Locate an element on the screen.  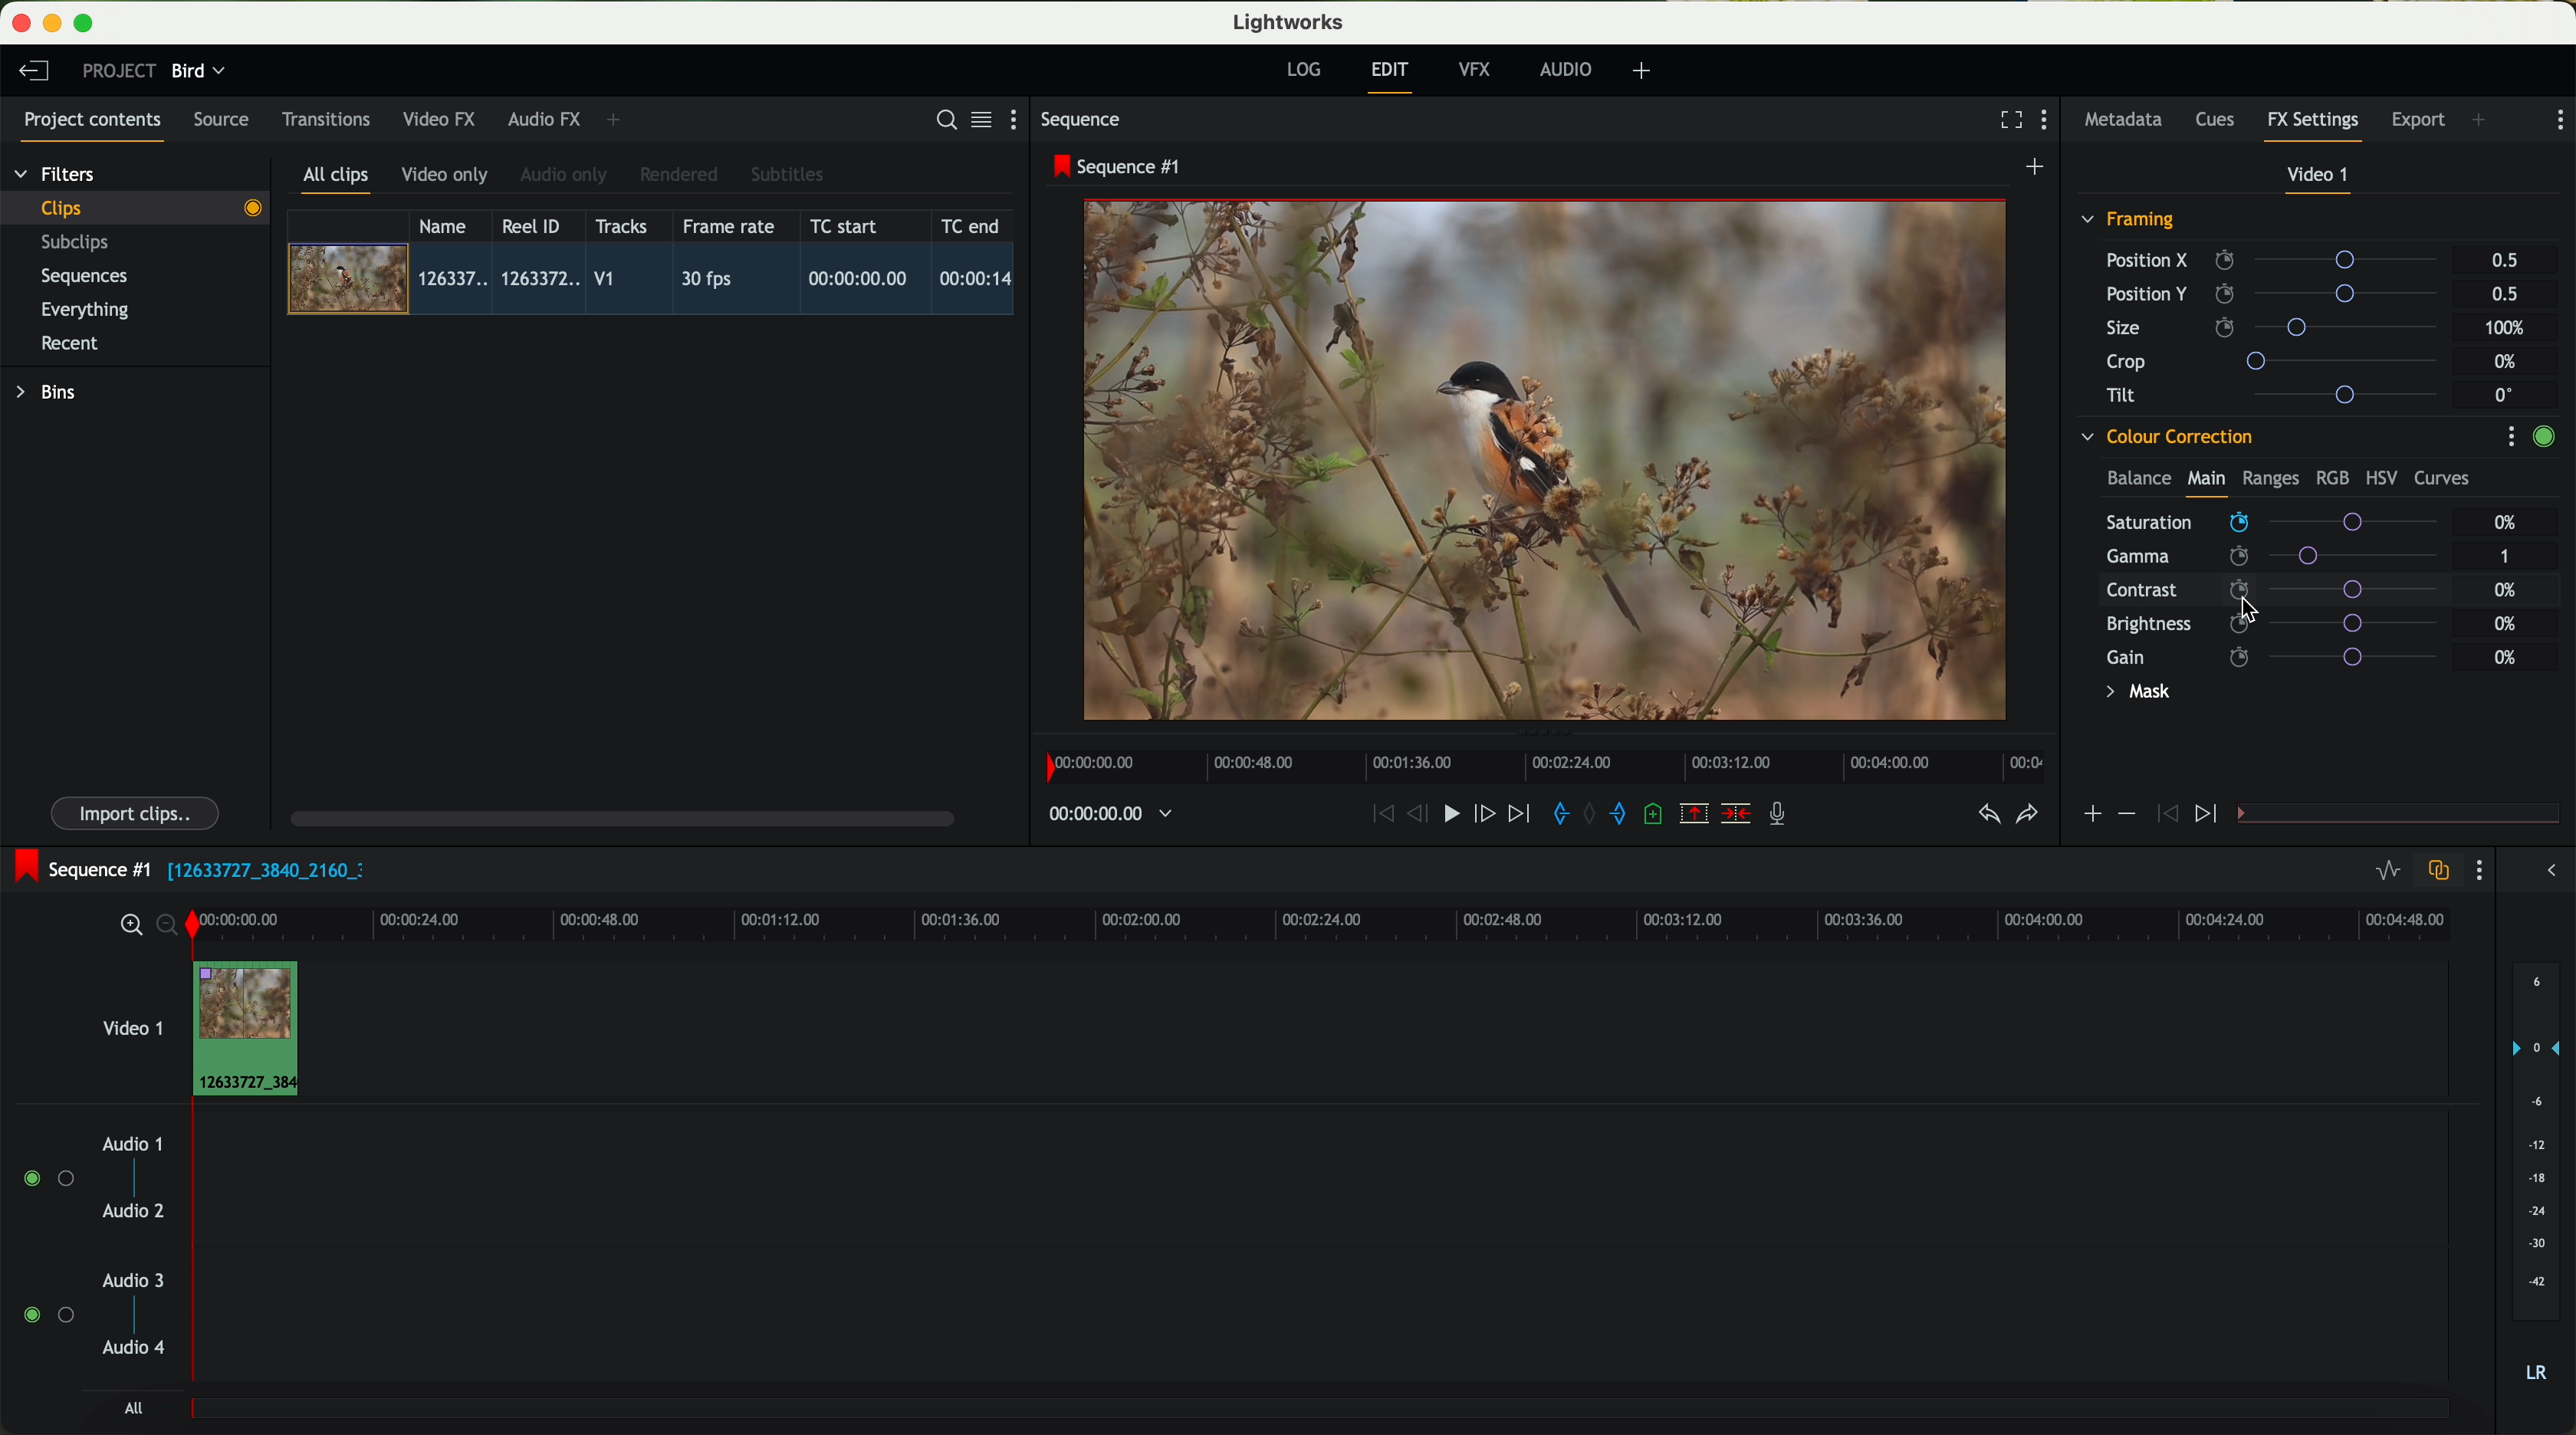
gamma is located at coordinates (2282, 555).